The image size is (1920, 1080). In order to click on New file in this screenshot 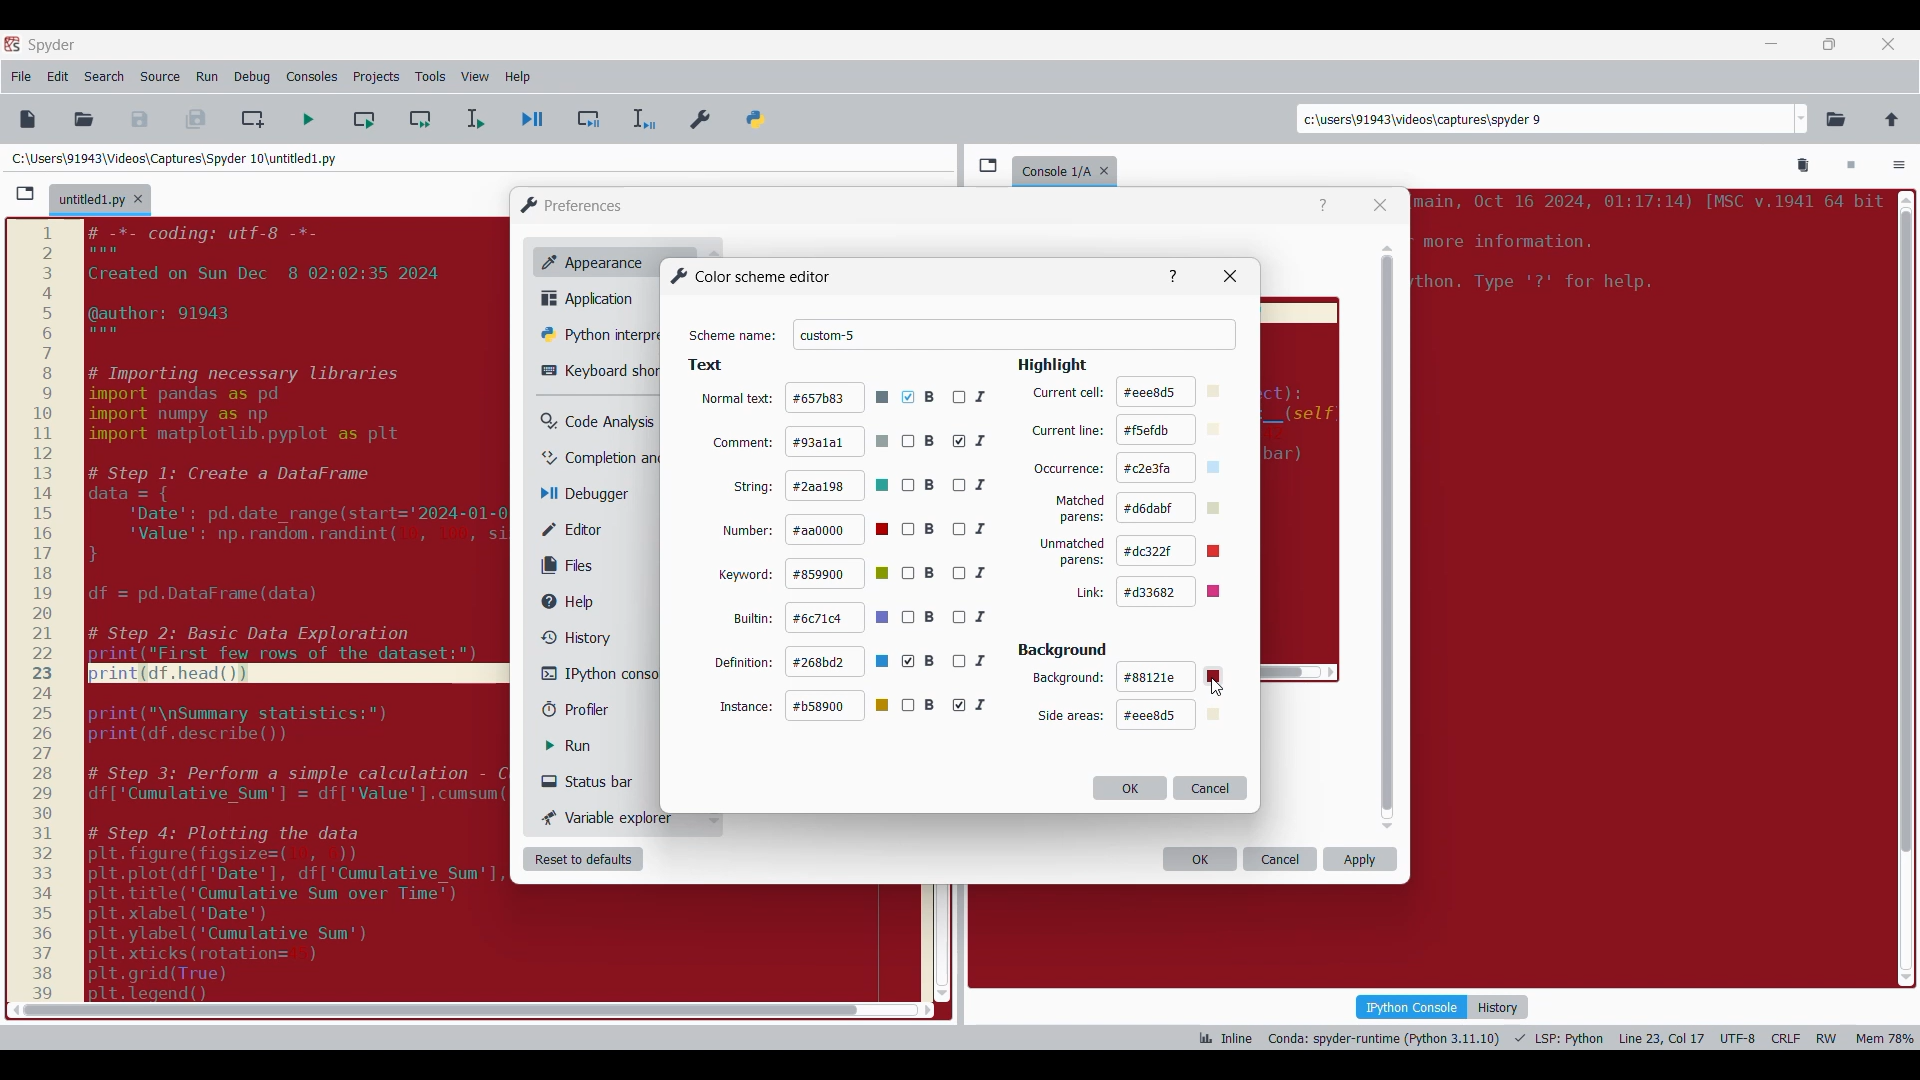, I will do `click(27, 119)`.